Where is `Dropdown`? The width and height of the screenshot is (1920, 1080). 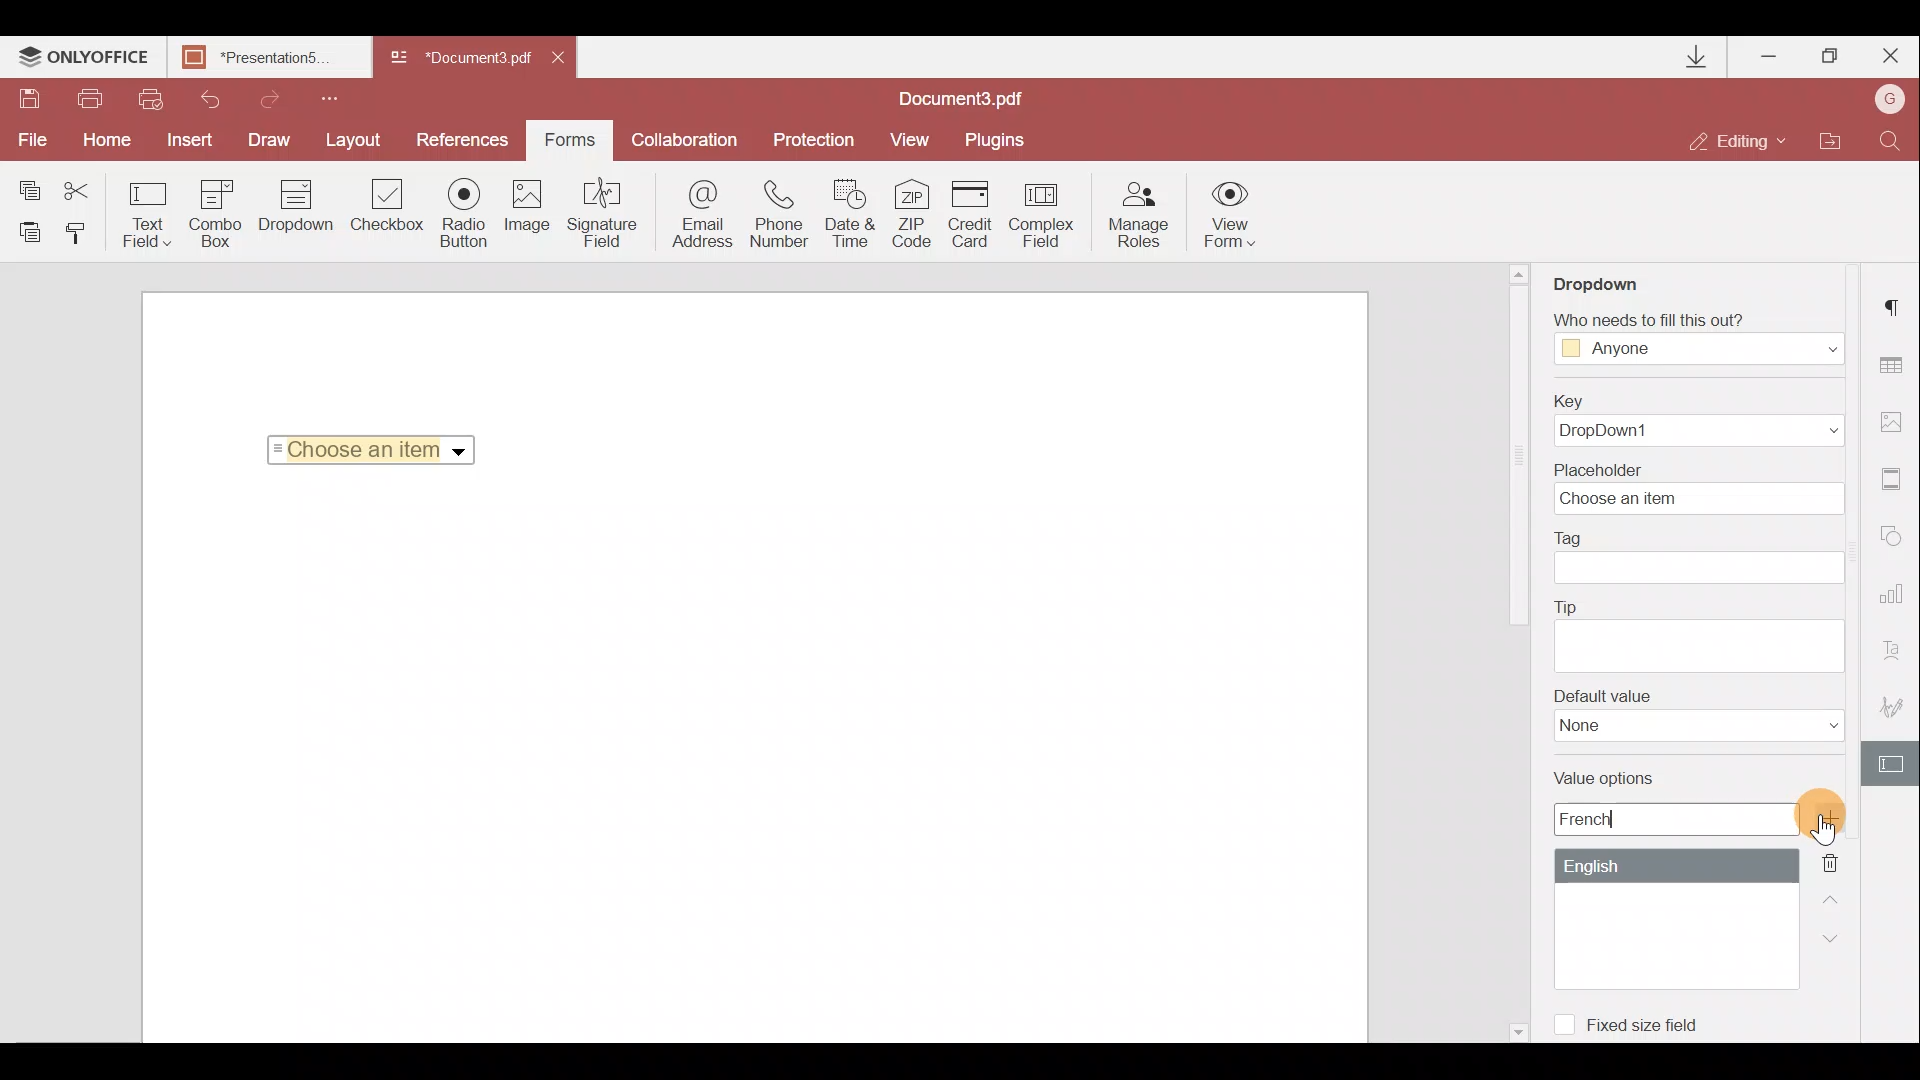 Dropdown is located at coordinates (1614, 277).